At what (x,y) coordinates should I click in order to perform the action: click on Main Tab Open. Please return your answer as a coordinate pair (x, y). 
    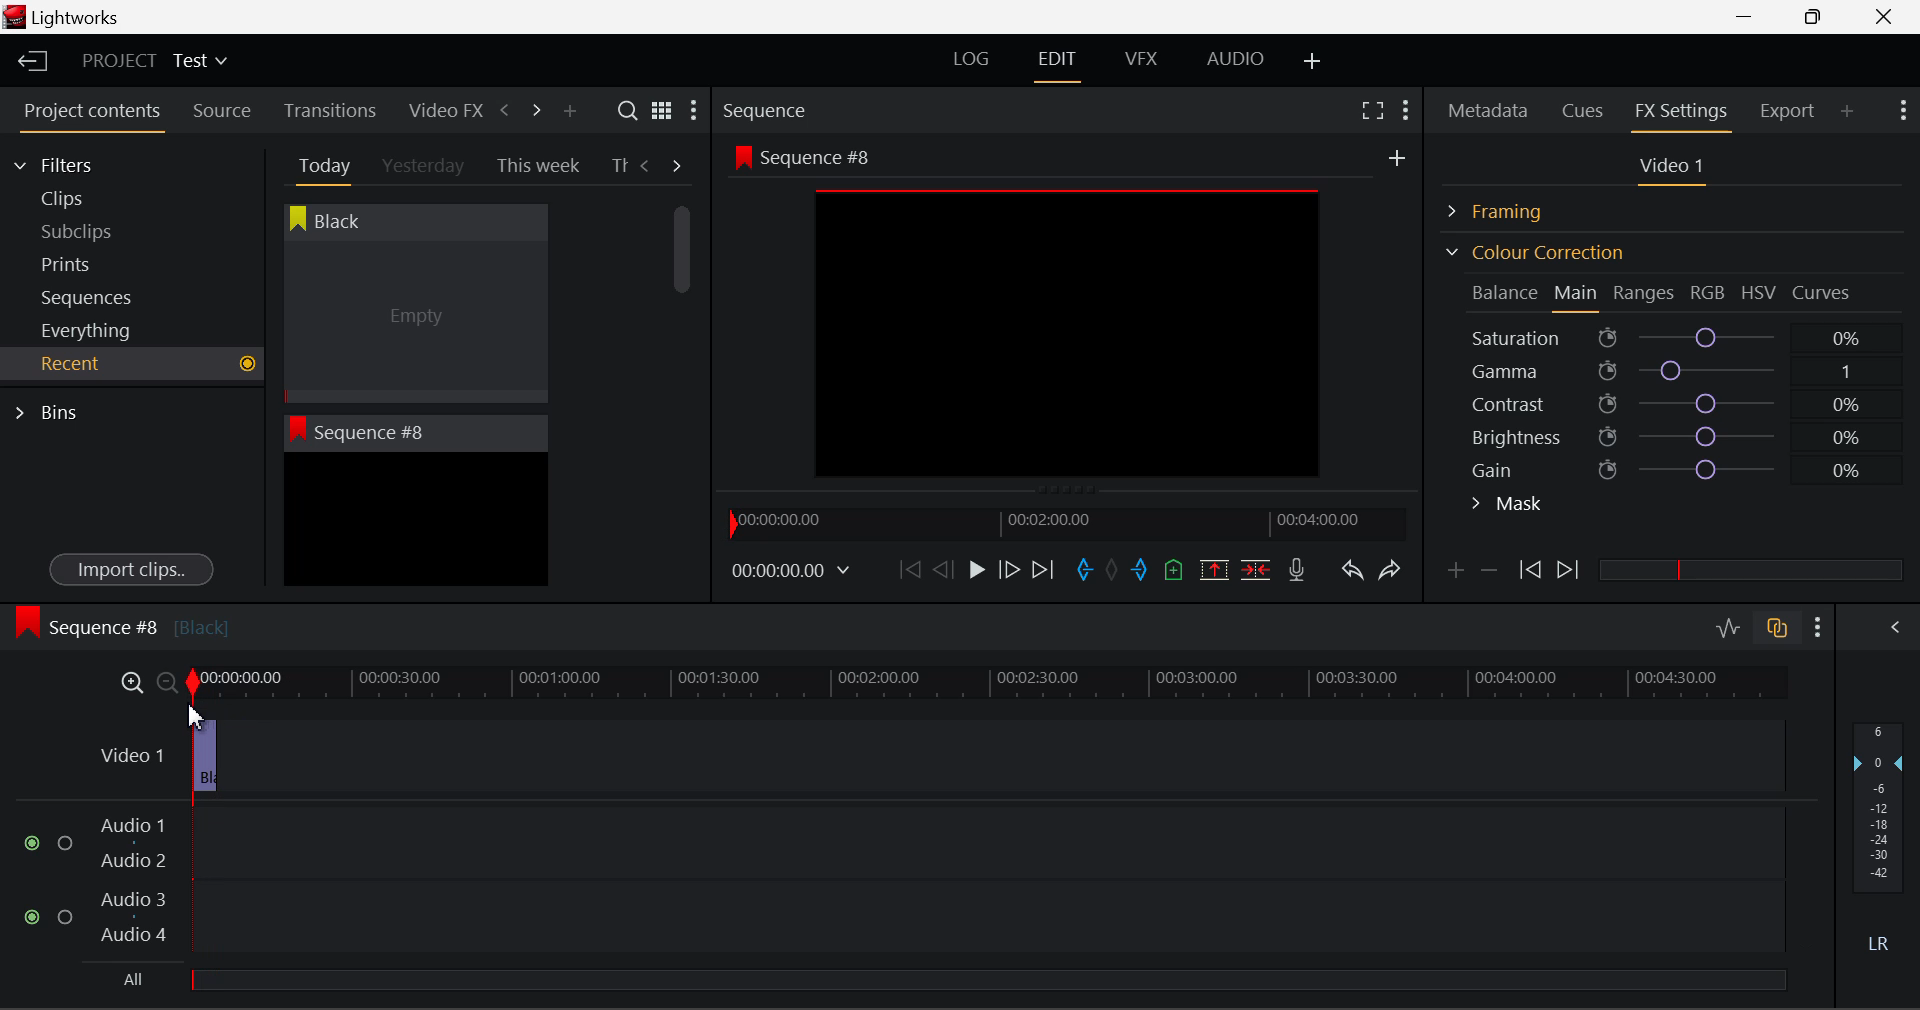
    Looking at the image, I should click on (1577, 295).